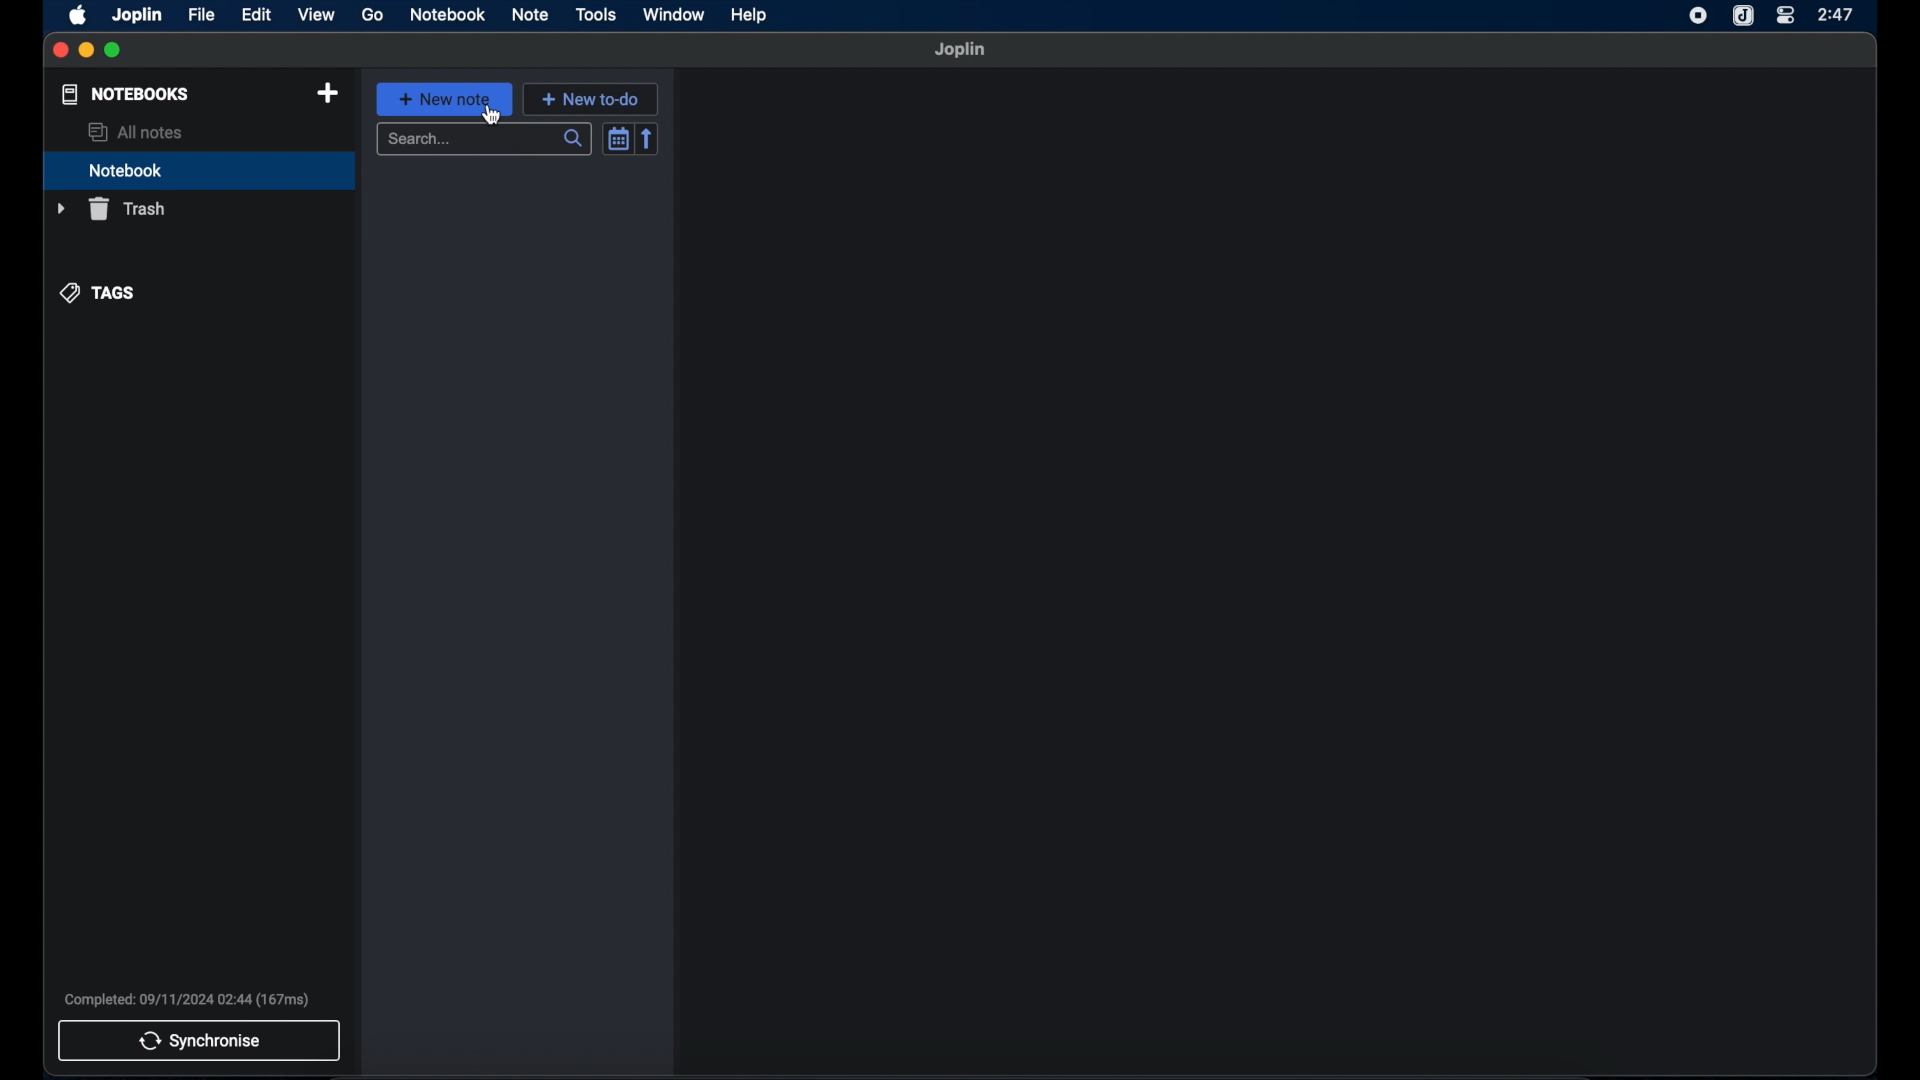 The image size is (1920, 1080). I want to click on new notebook, so click(327, 94).